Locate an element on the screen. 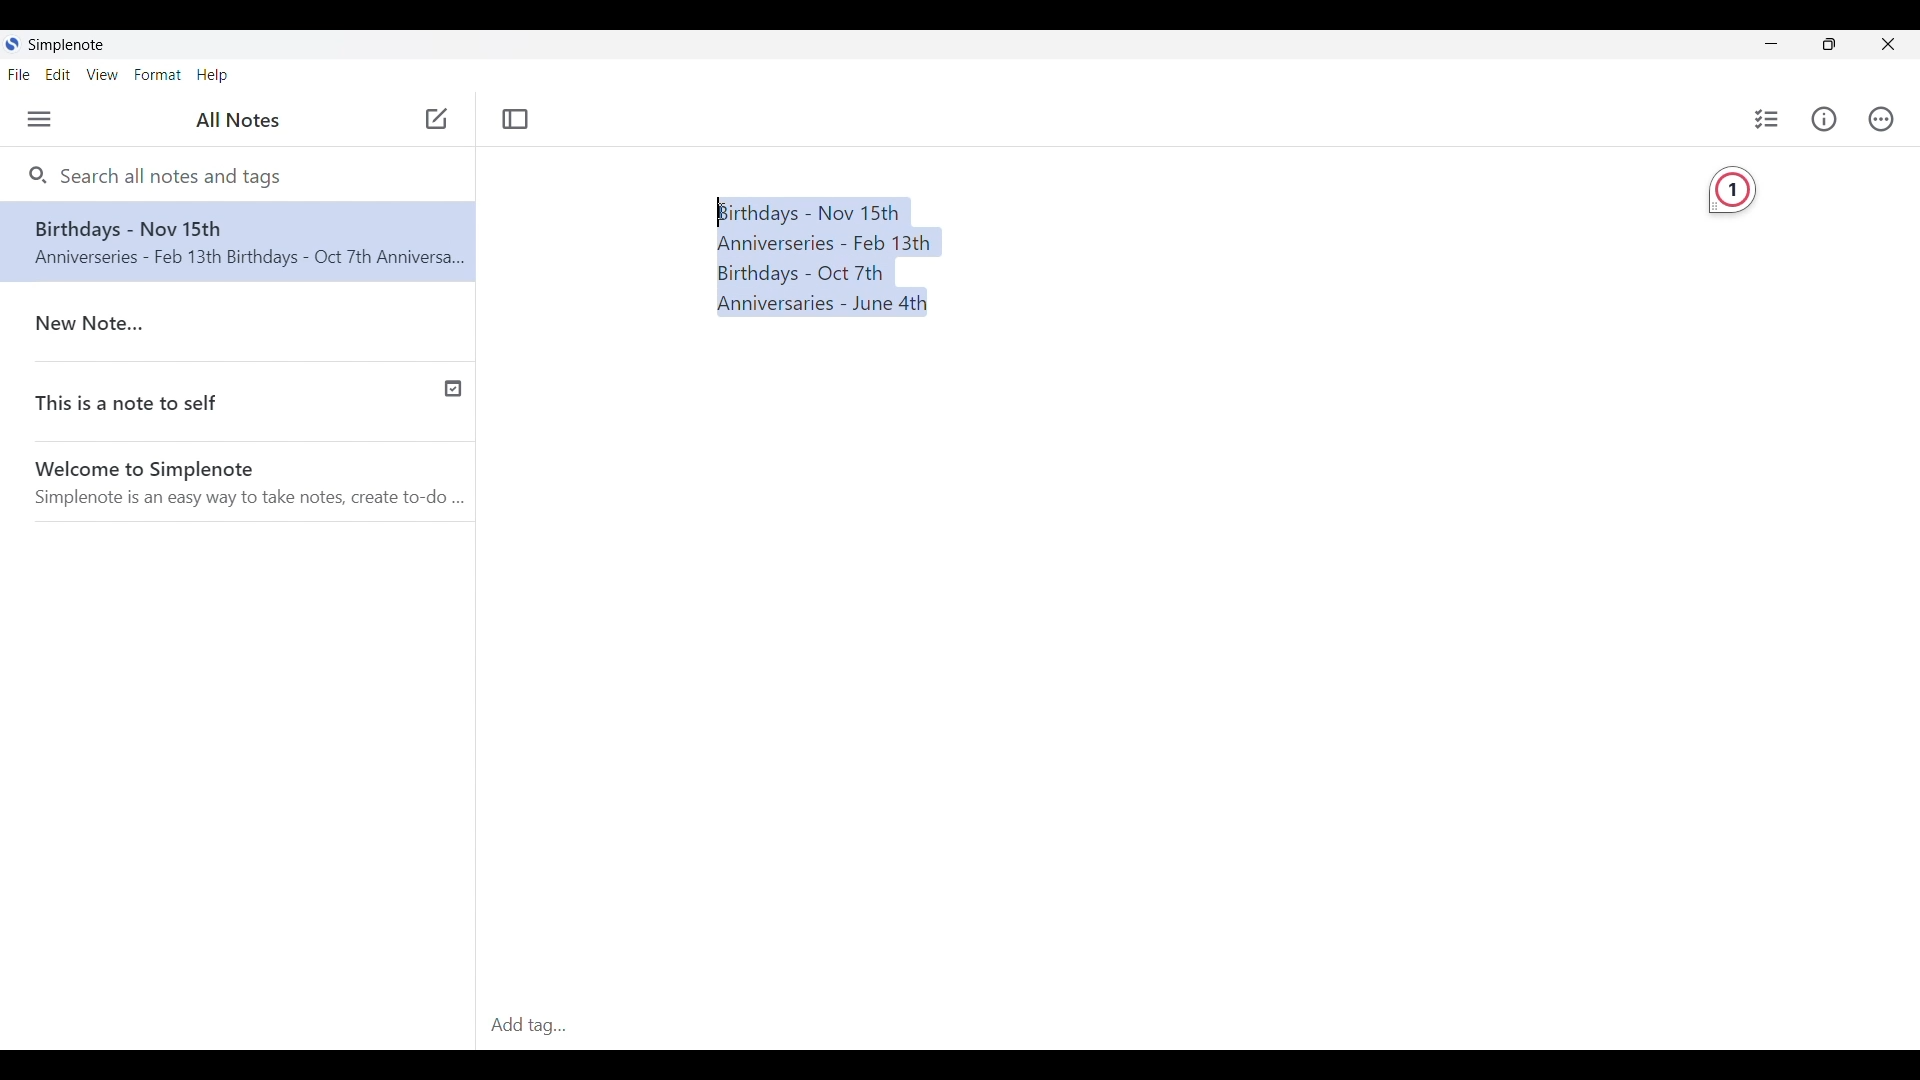 This screenshot has width=1920, height=1080. Welcome to Simplenote(Welcome note by software) is located at coordinates (251, 484).